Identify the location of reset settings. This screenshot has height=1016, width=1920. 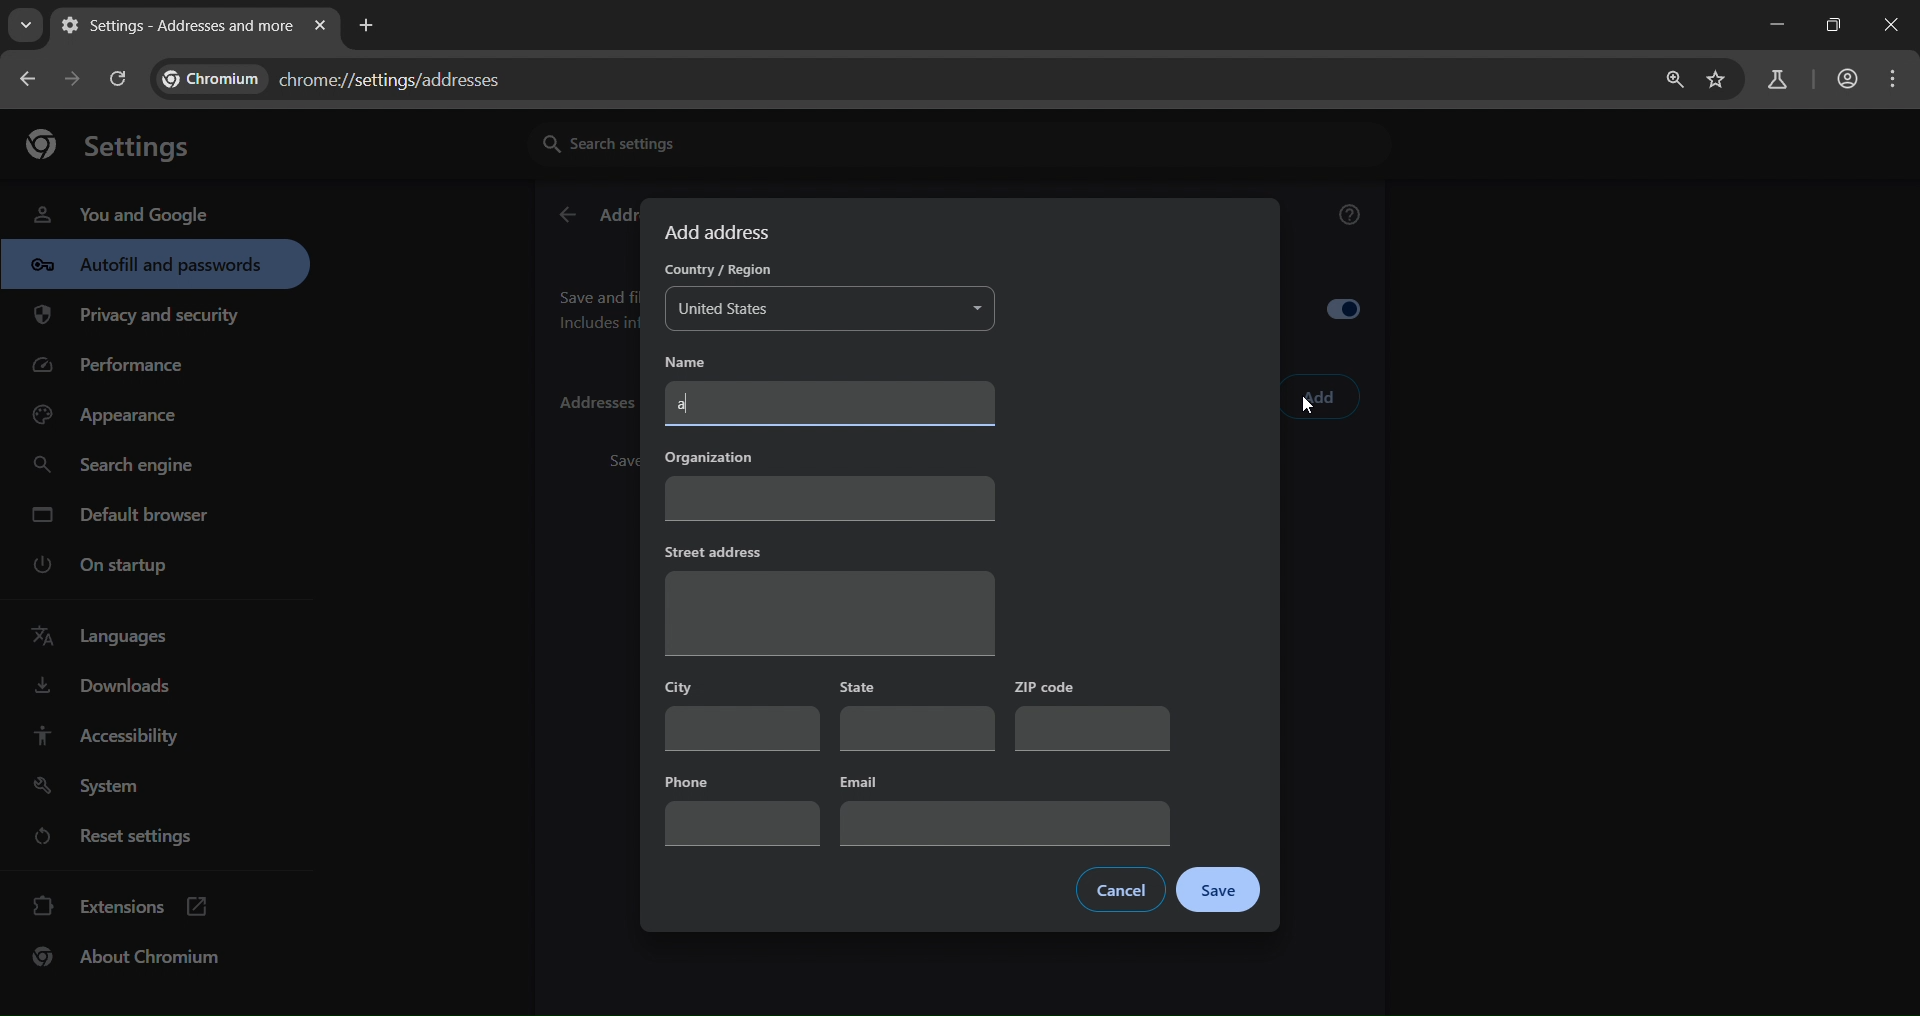
(132, 839).